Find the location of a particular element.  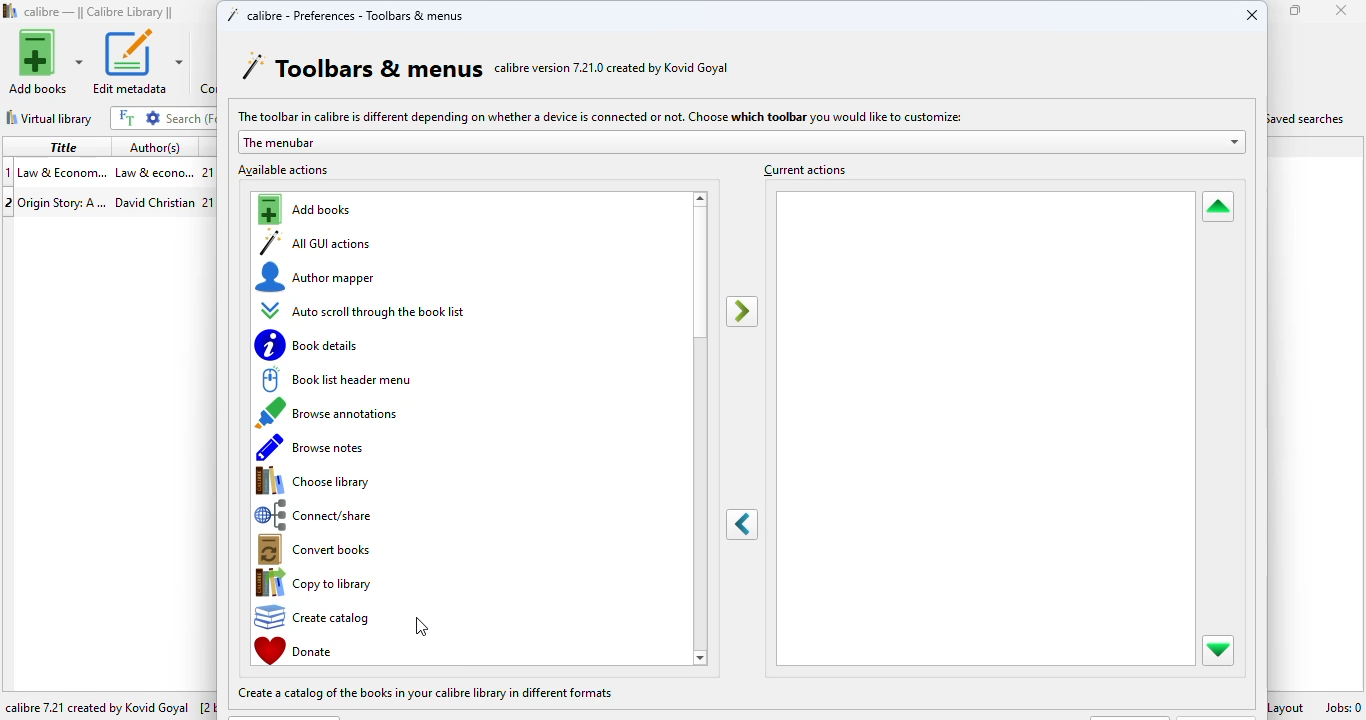

cursor is located at coordinates (421, 627).